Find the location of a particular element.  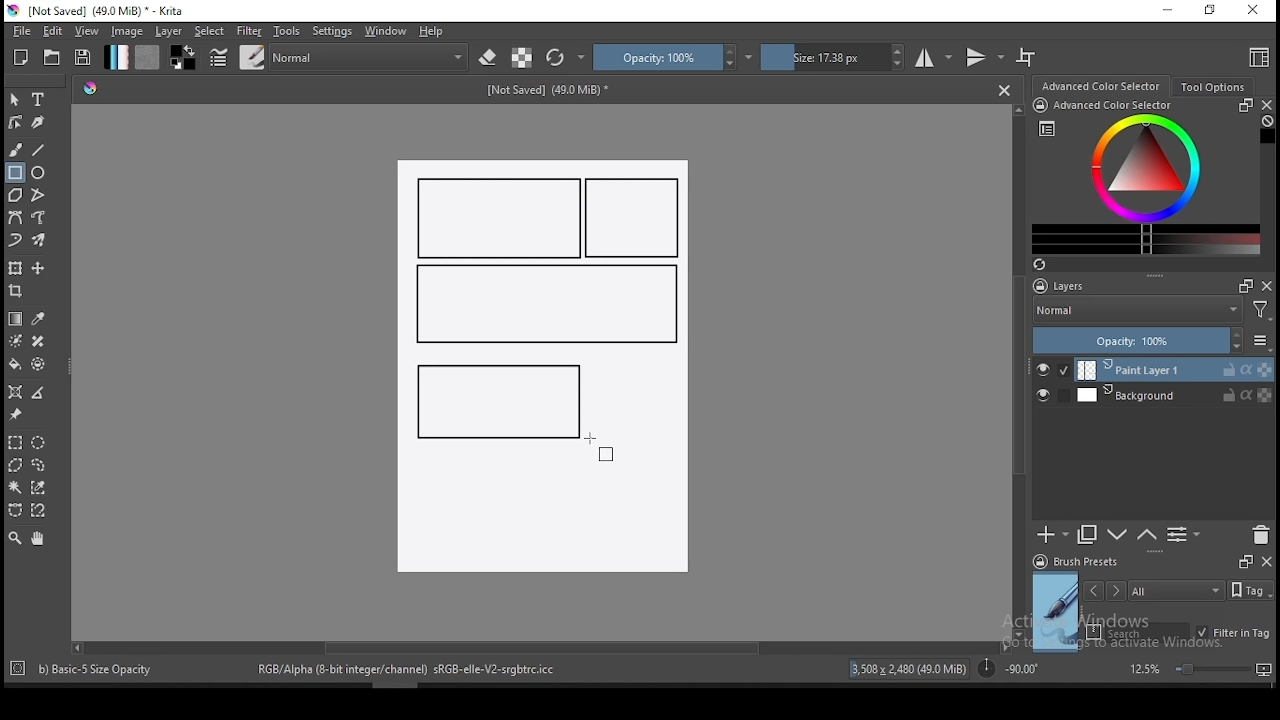

calligraphy is located at coordinates (39, 121).